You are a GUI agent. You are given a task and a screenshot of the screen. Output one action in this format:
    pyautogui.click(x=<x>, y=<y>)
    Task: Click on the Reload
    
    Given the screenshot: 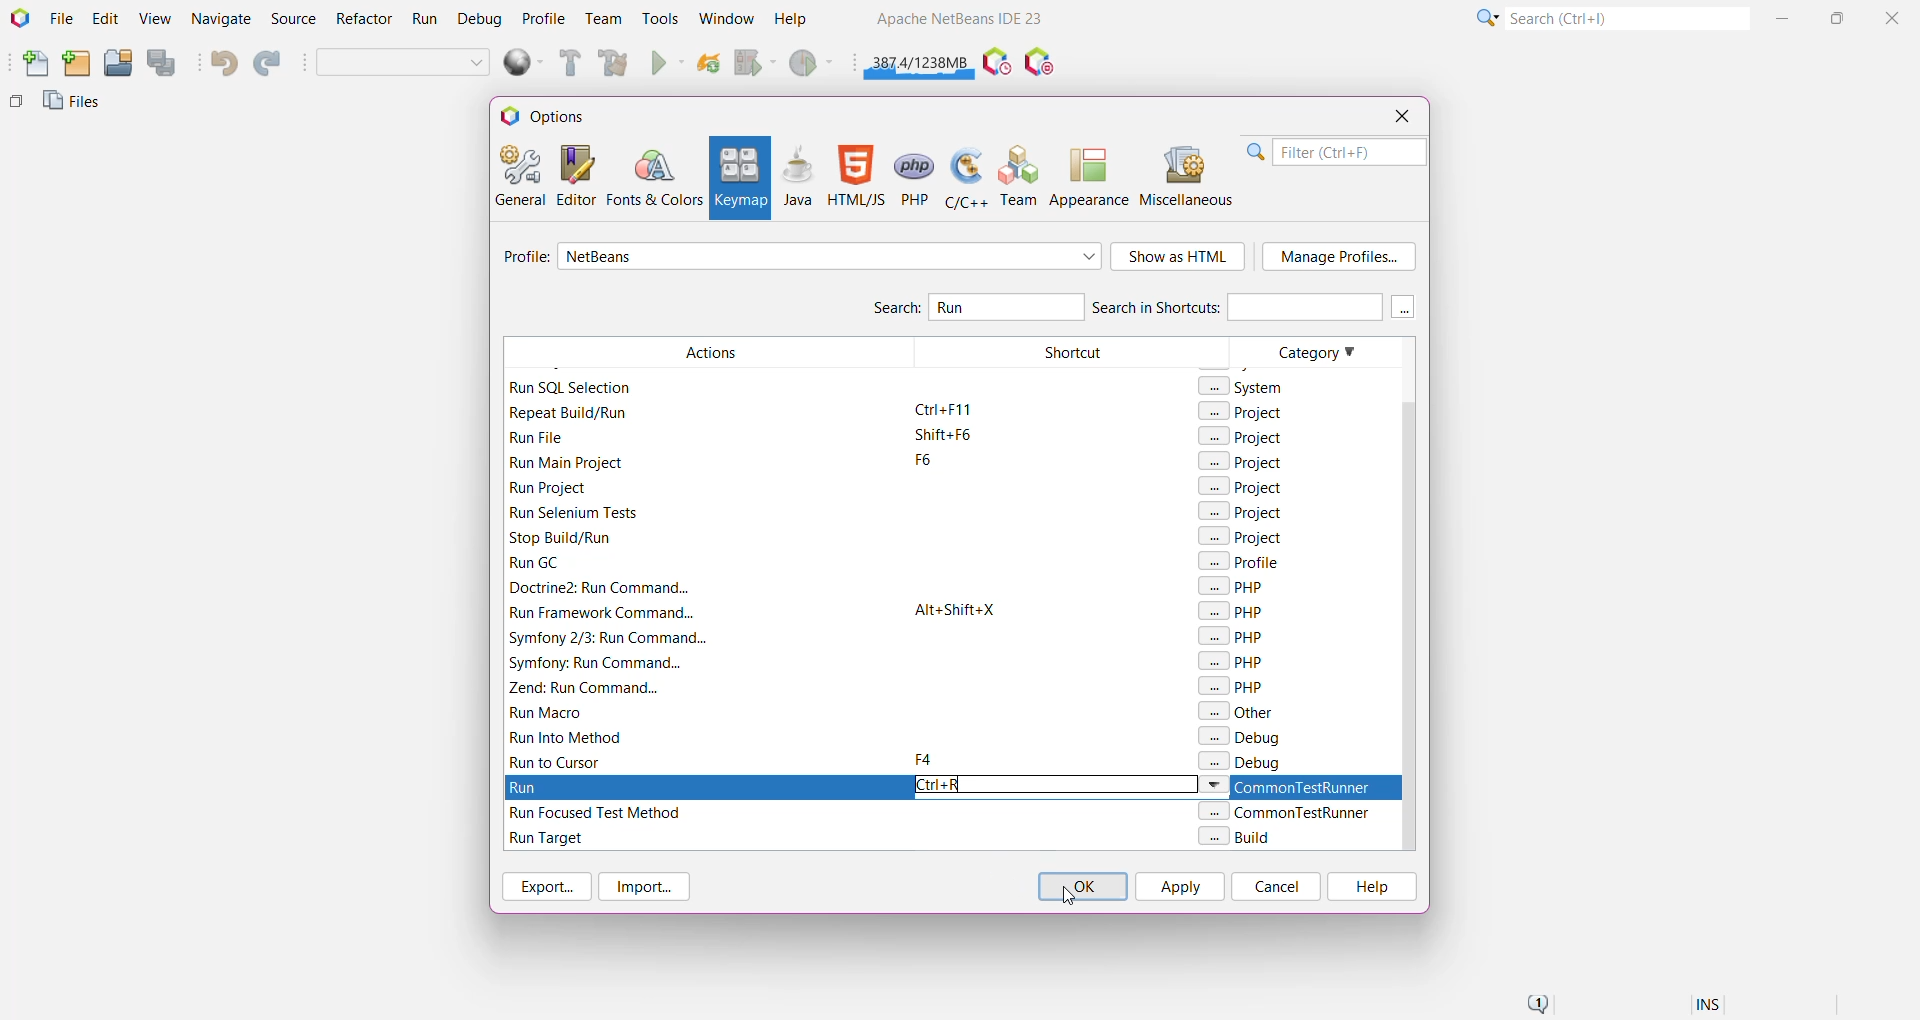 What is the action you would take?
    pyautogui.click(x=709, y=65)
    